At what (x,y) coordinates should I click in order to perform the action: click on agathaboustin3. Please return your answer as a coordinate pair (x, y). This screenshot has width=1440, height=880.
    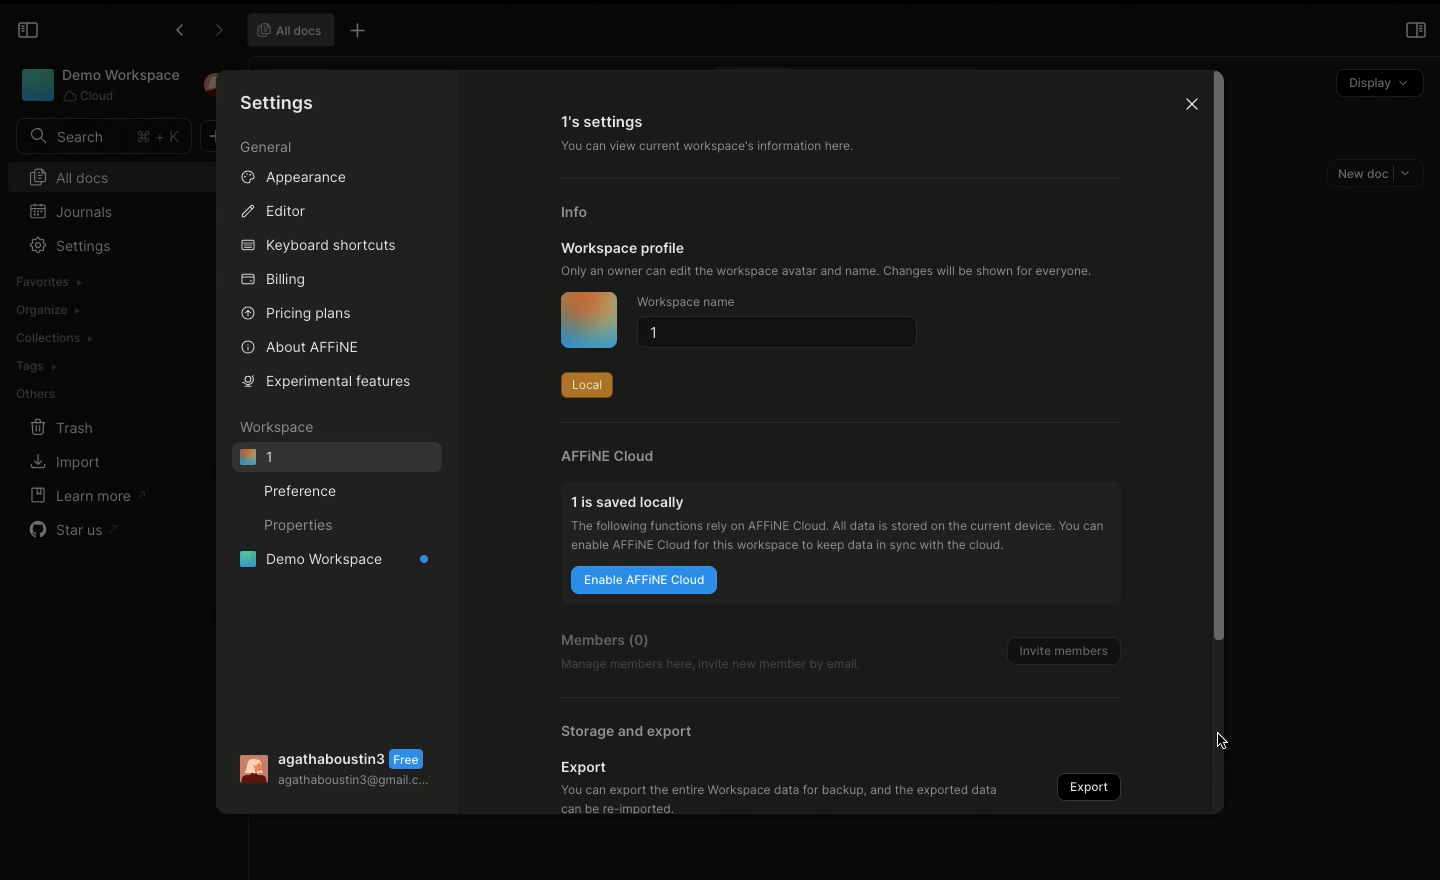
    Looking at the image, I should click on (333, 757).